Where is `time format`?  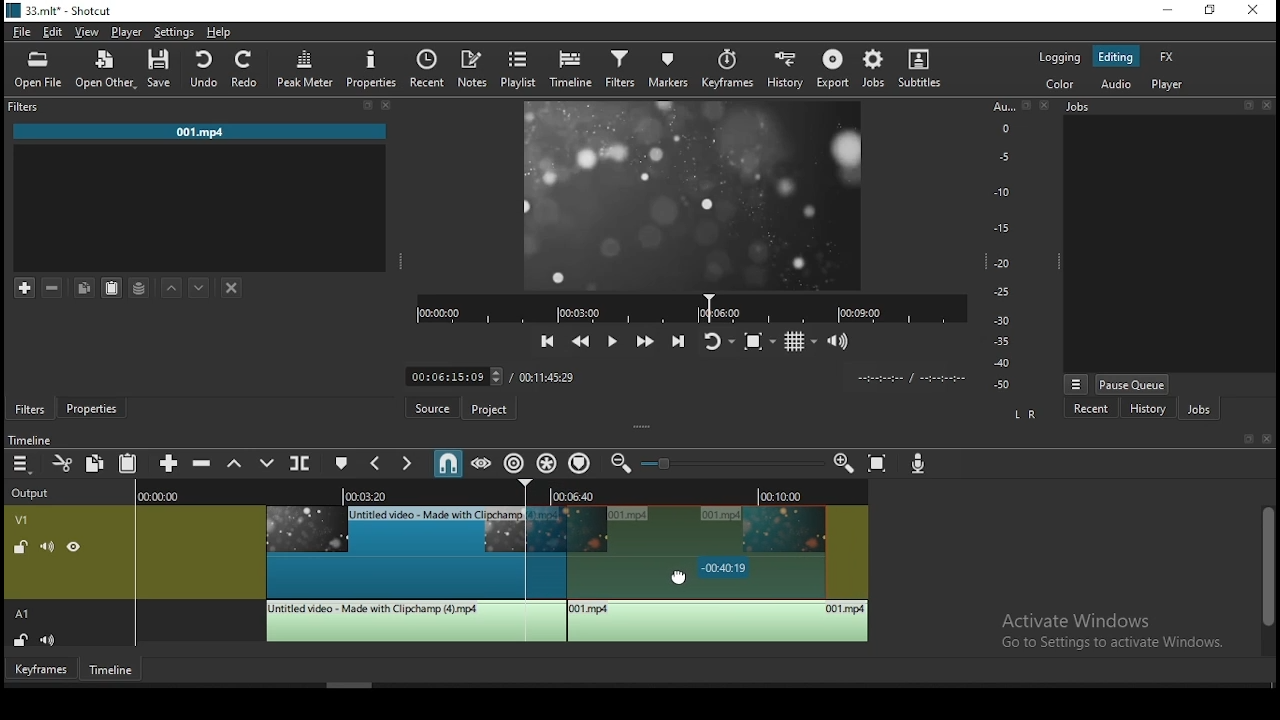
time format is located at coordinates (907, 378).